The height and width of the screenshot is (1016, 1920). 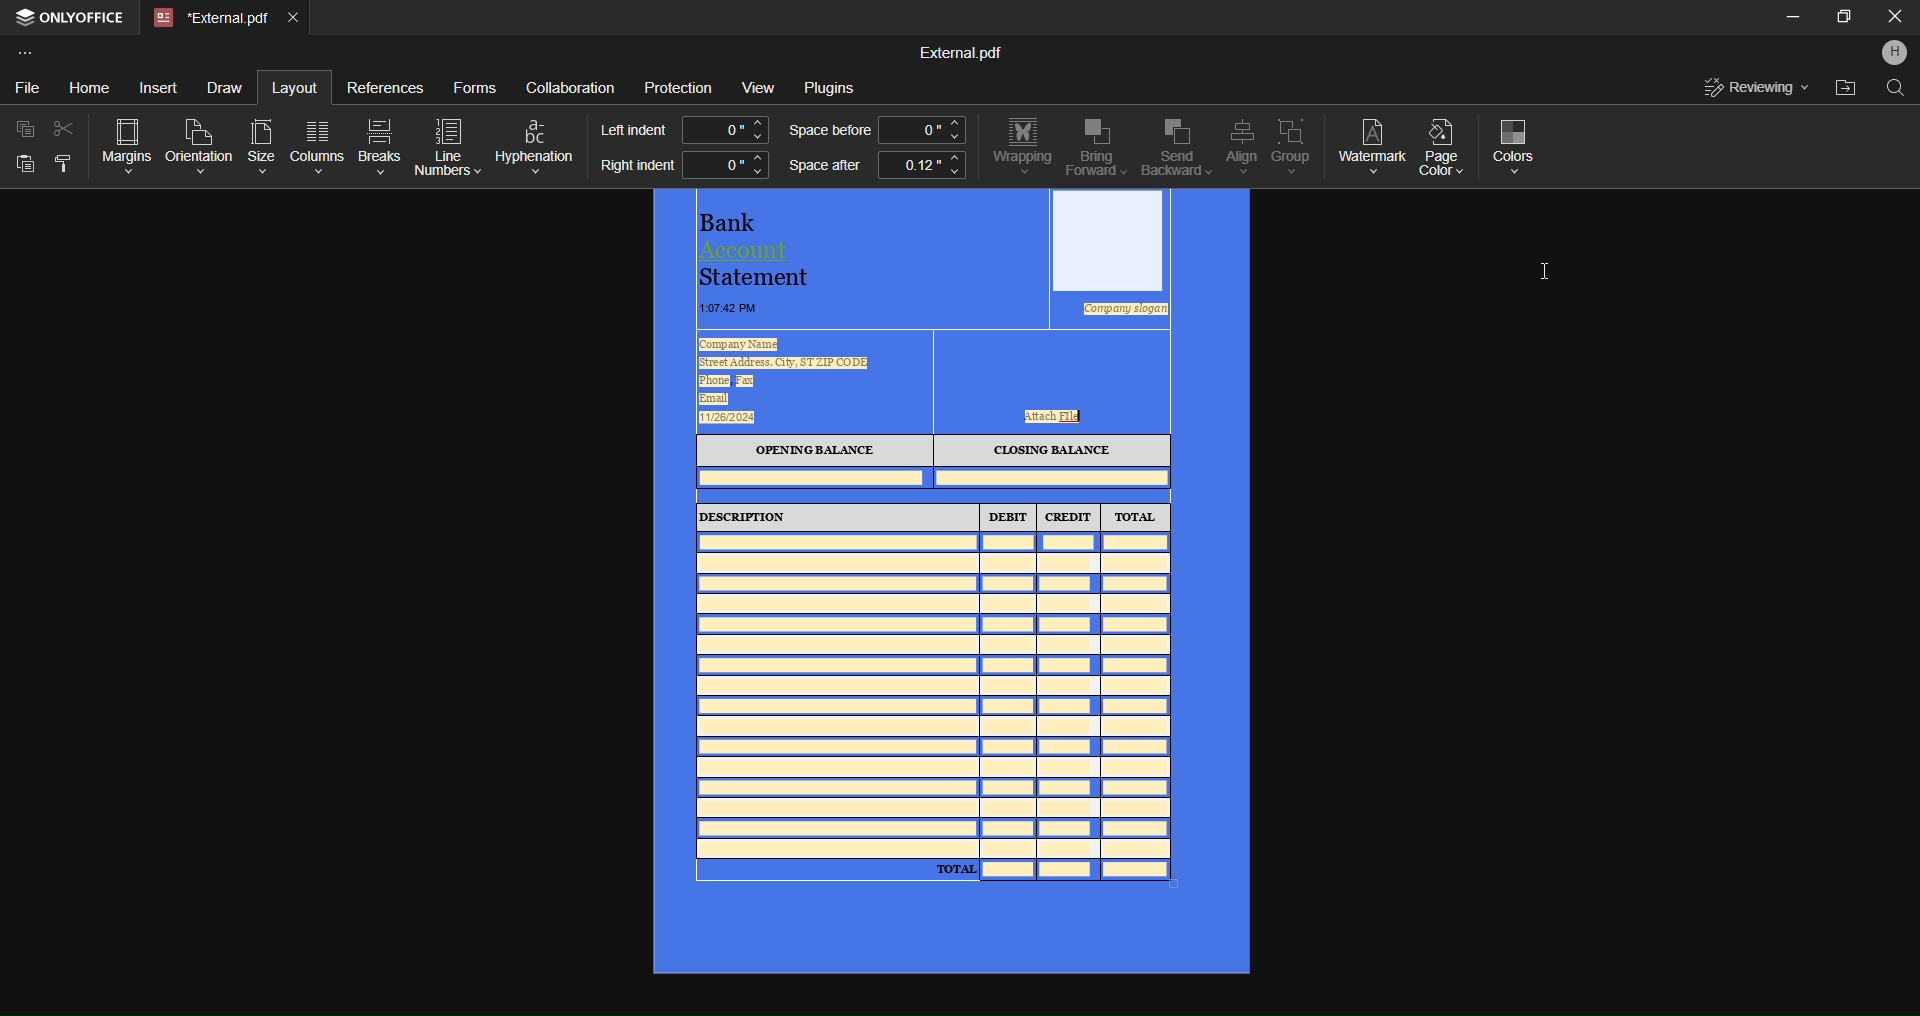 I want to click on Maximize, so click(x=1839, y=21).